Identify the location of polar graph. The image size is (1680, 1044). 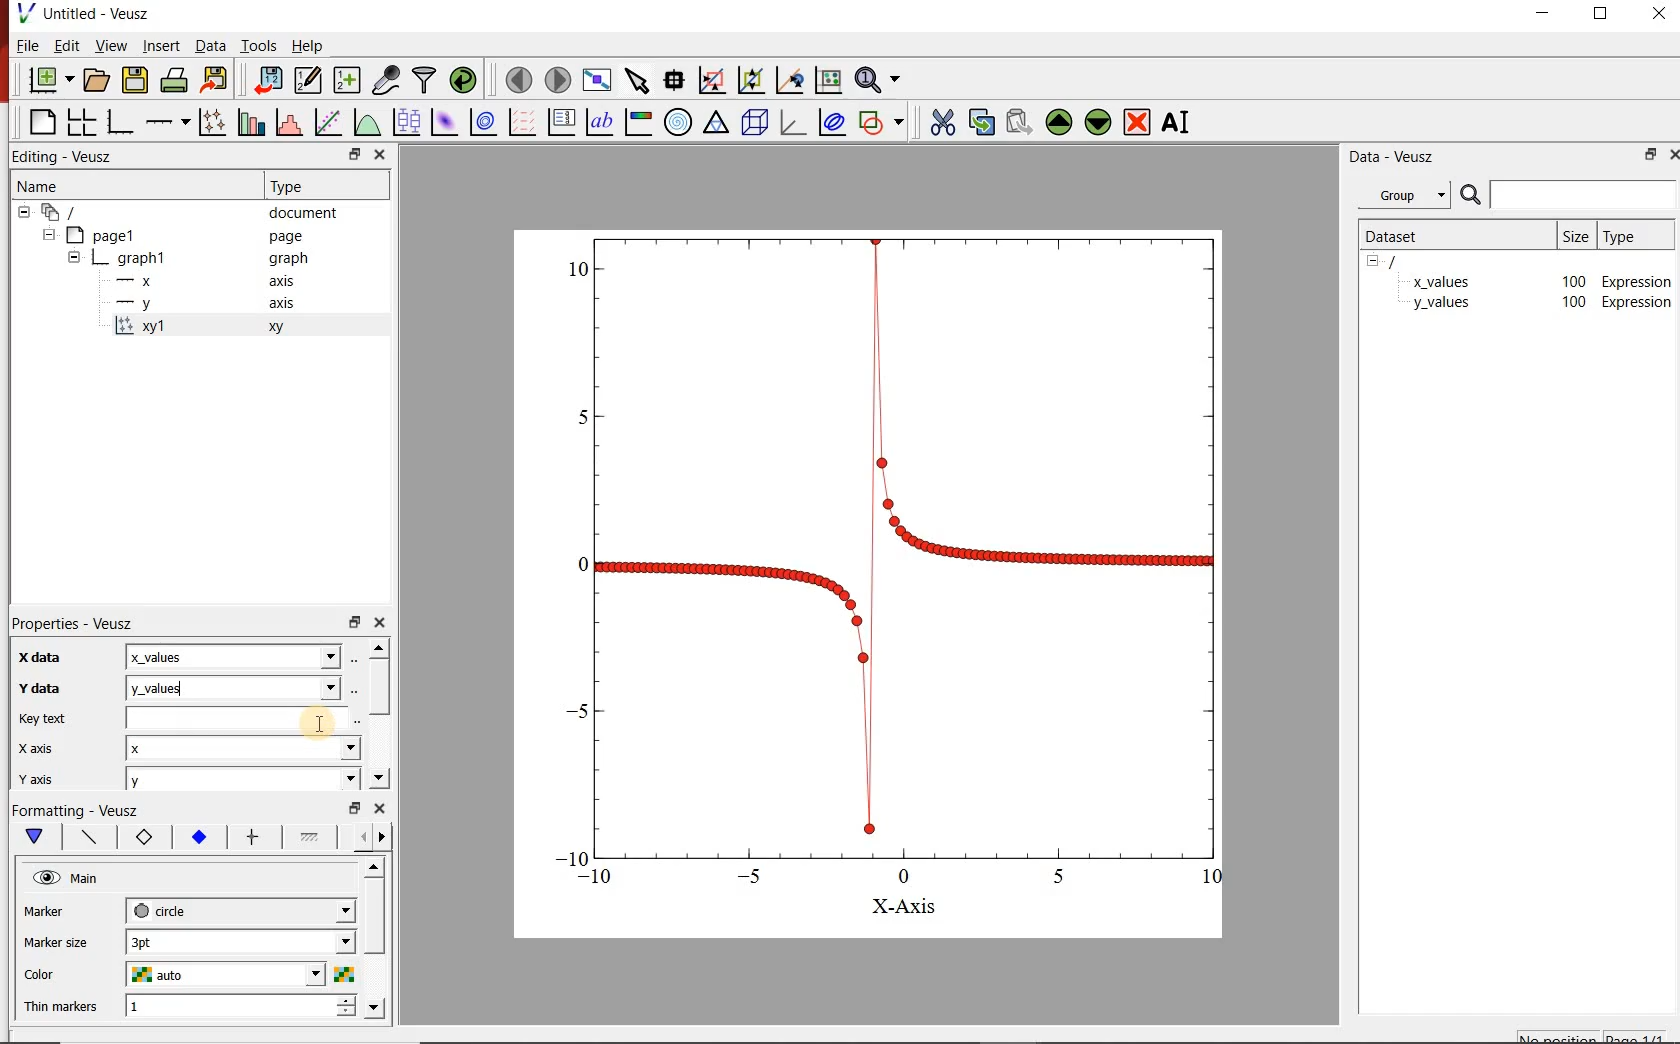
(679, 124).